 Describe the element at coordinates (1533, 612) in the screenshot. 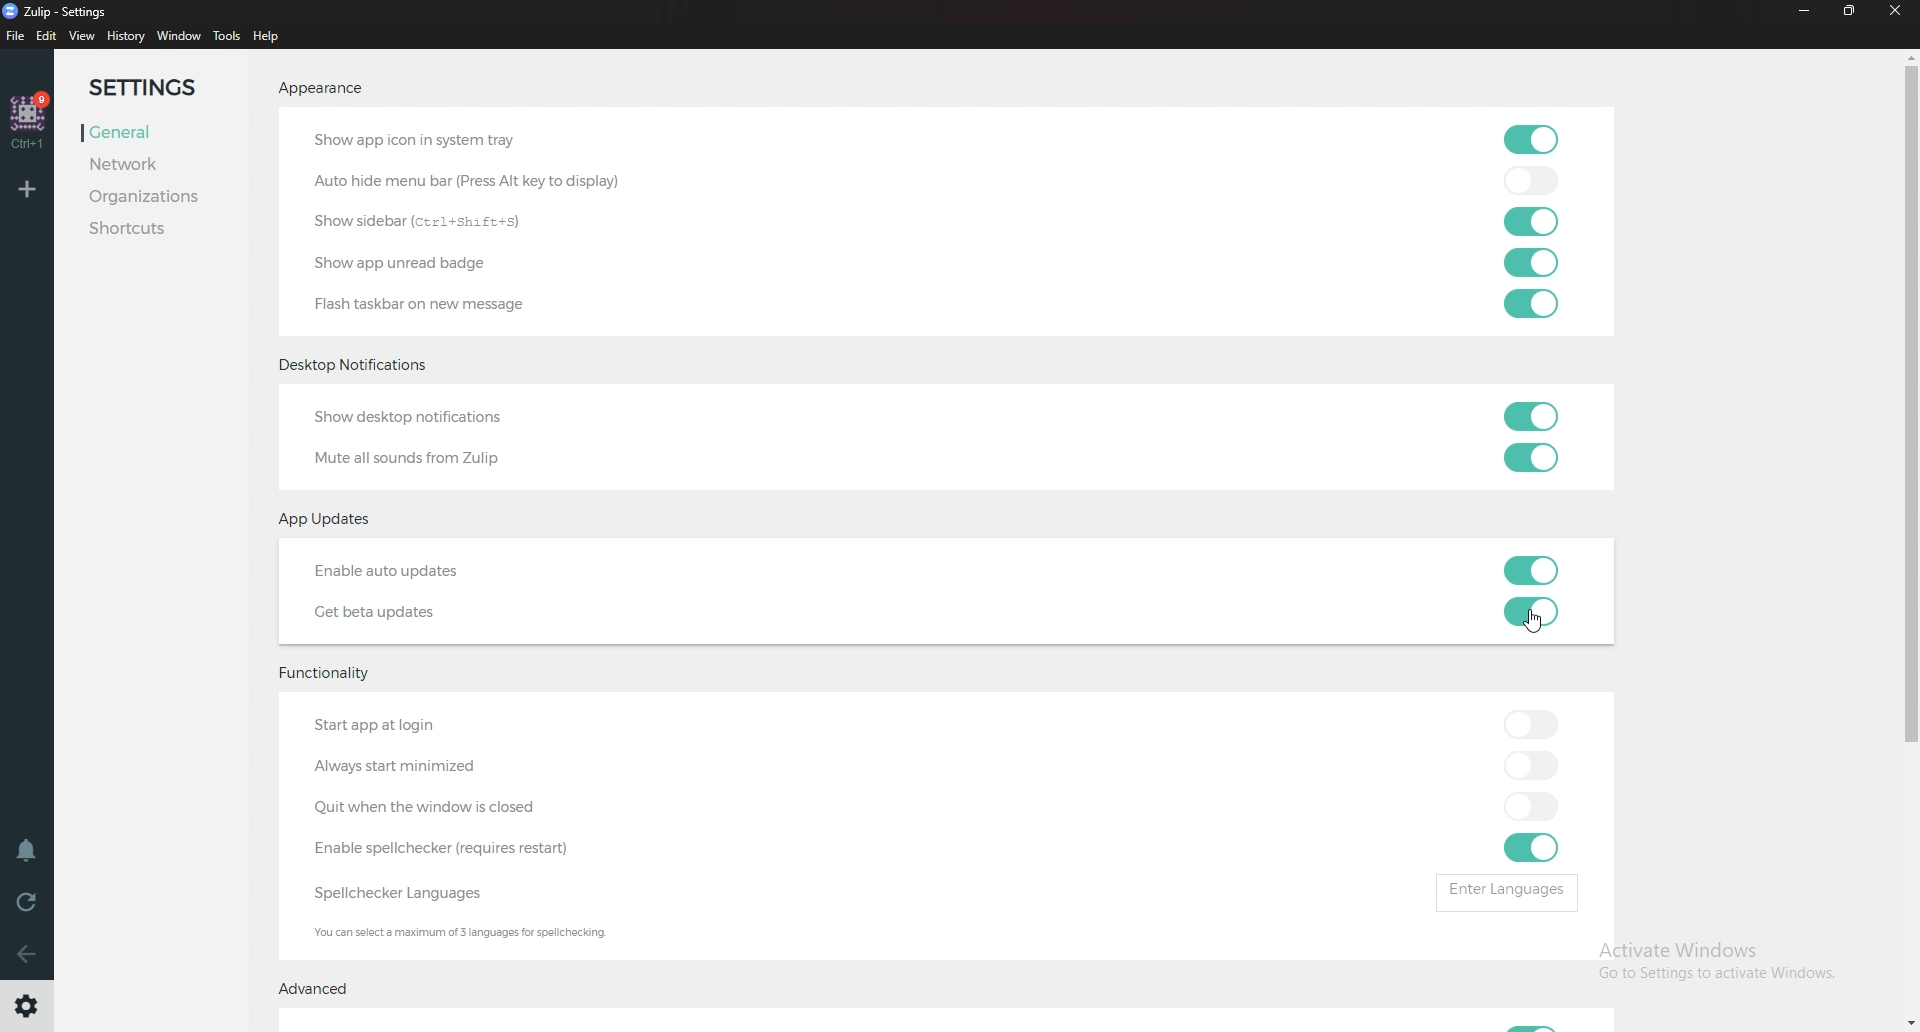

I see `toggle` at that location.